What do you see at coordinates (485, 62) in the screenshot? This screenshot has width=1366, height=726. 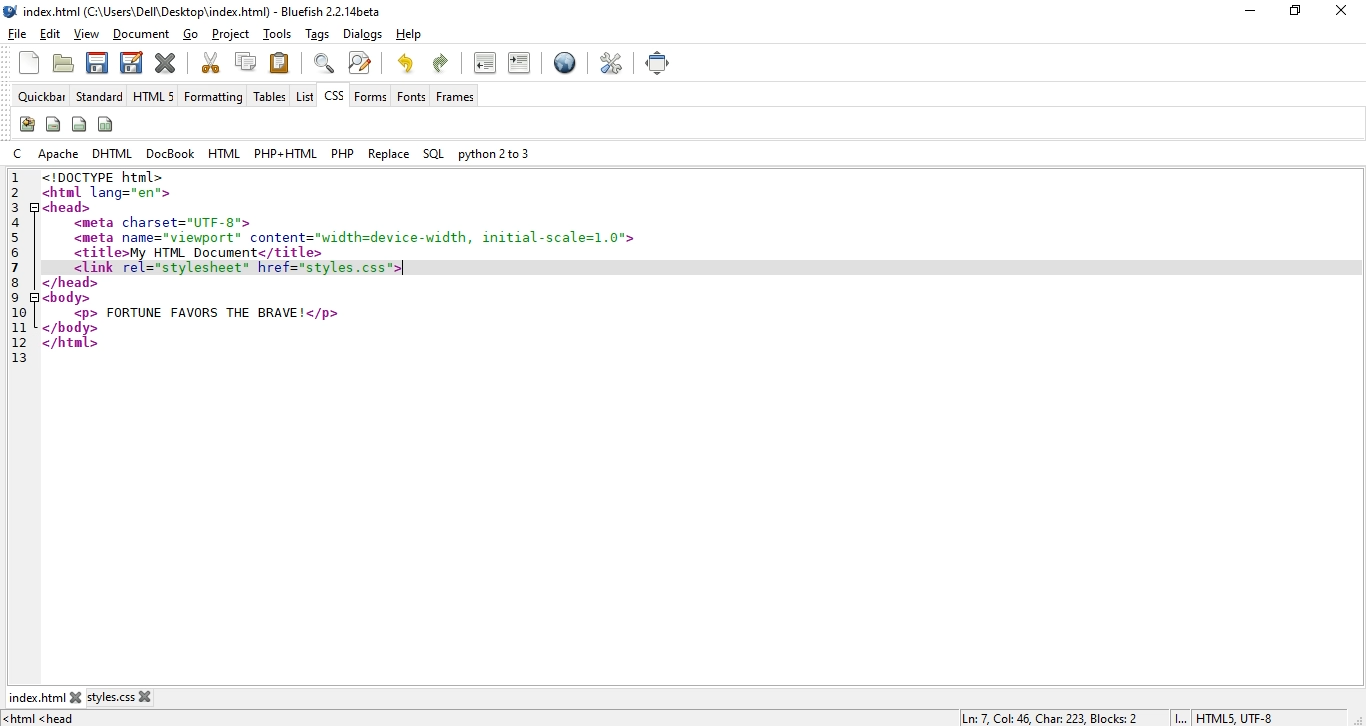 I see `unindent` at bounding box center [485, 62].